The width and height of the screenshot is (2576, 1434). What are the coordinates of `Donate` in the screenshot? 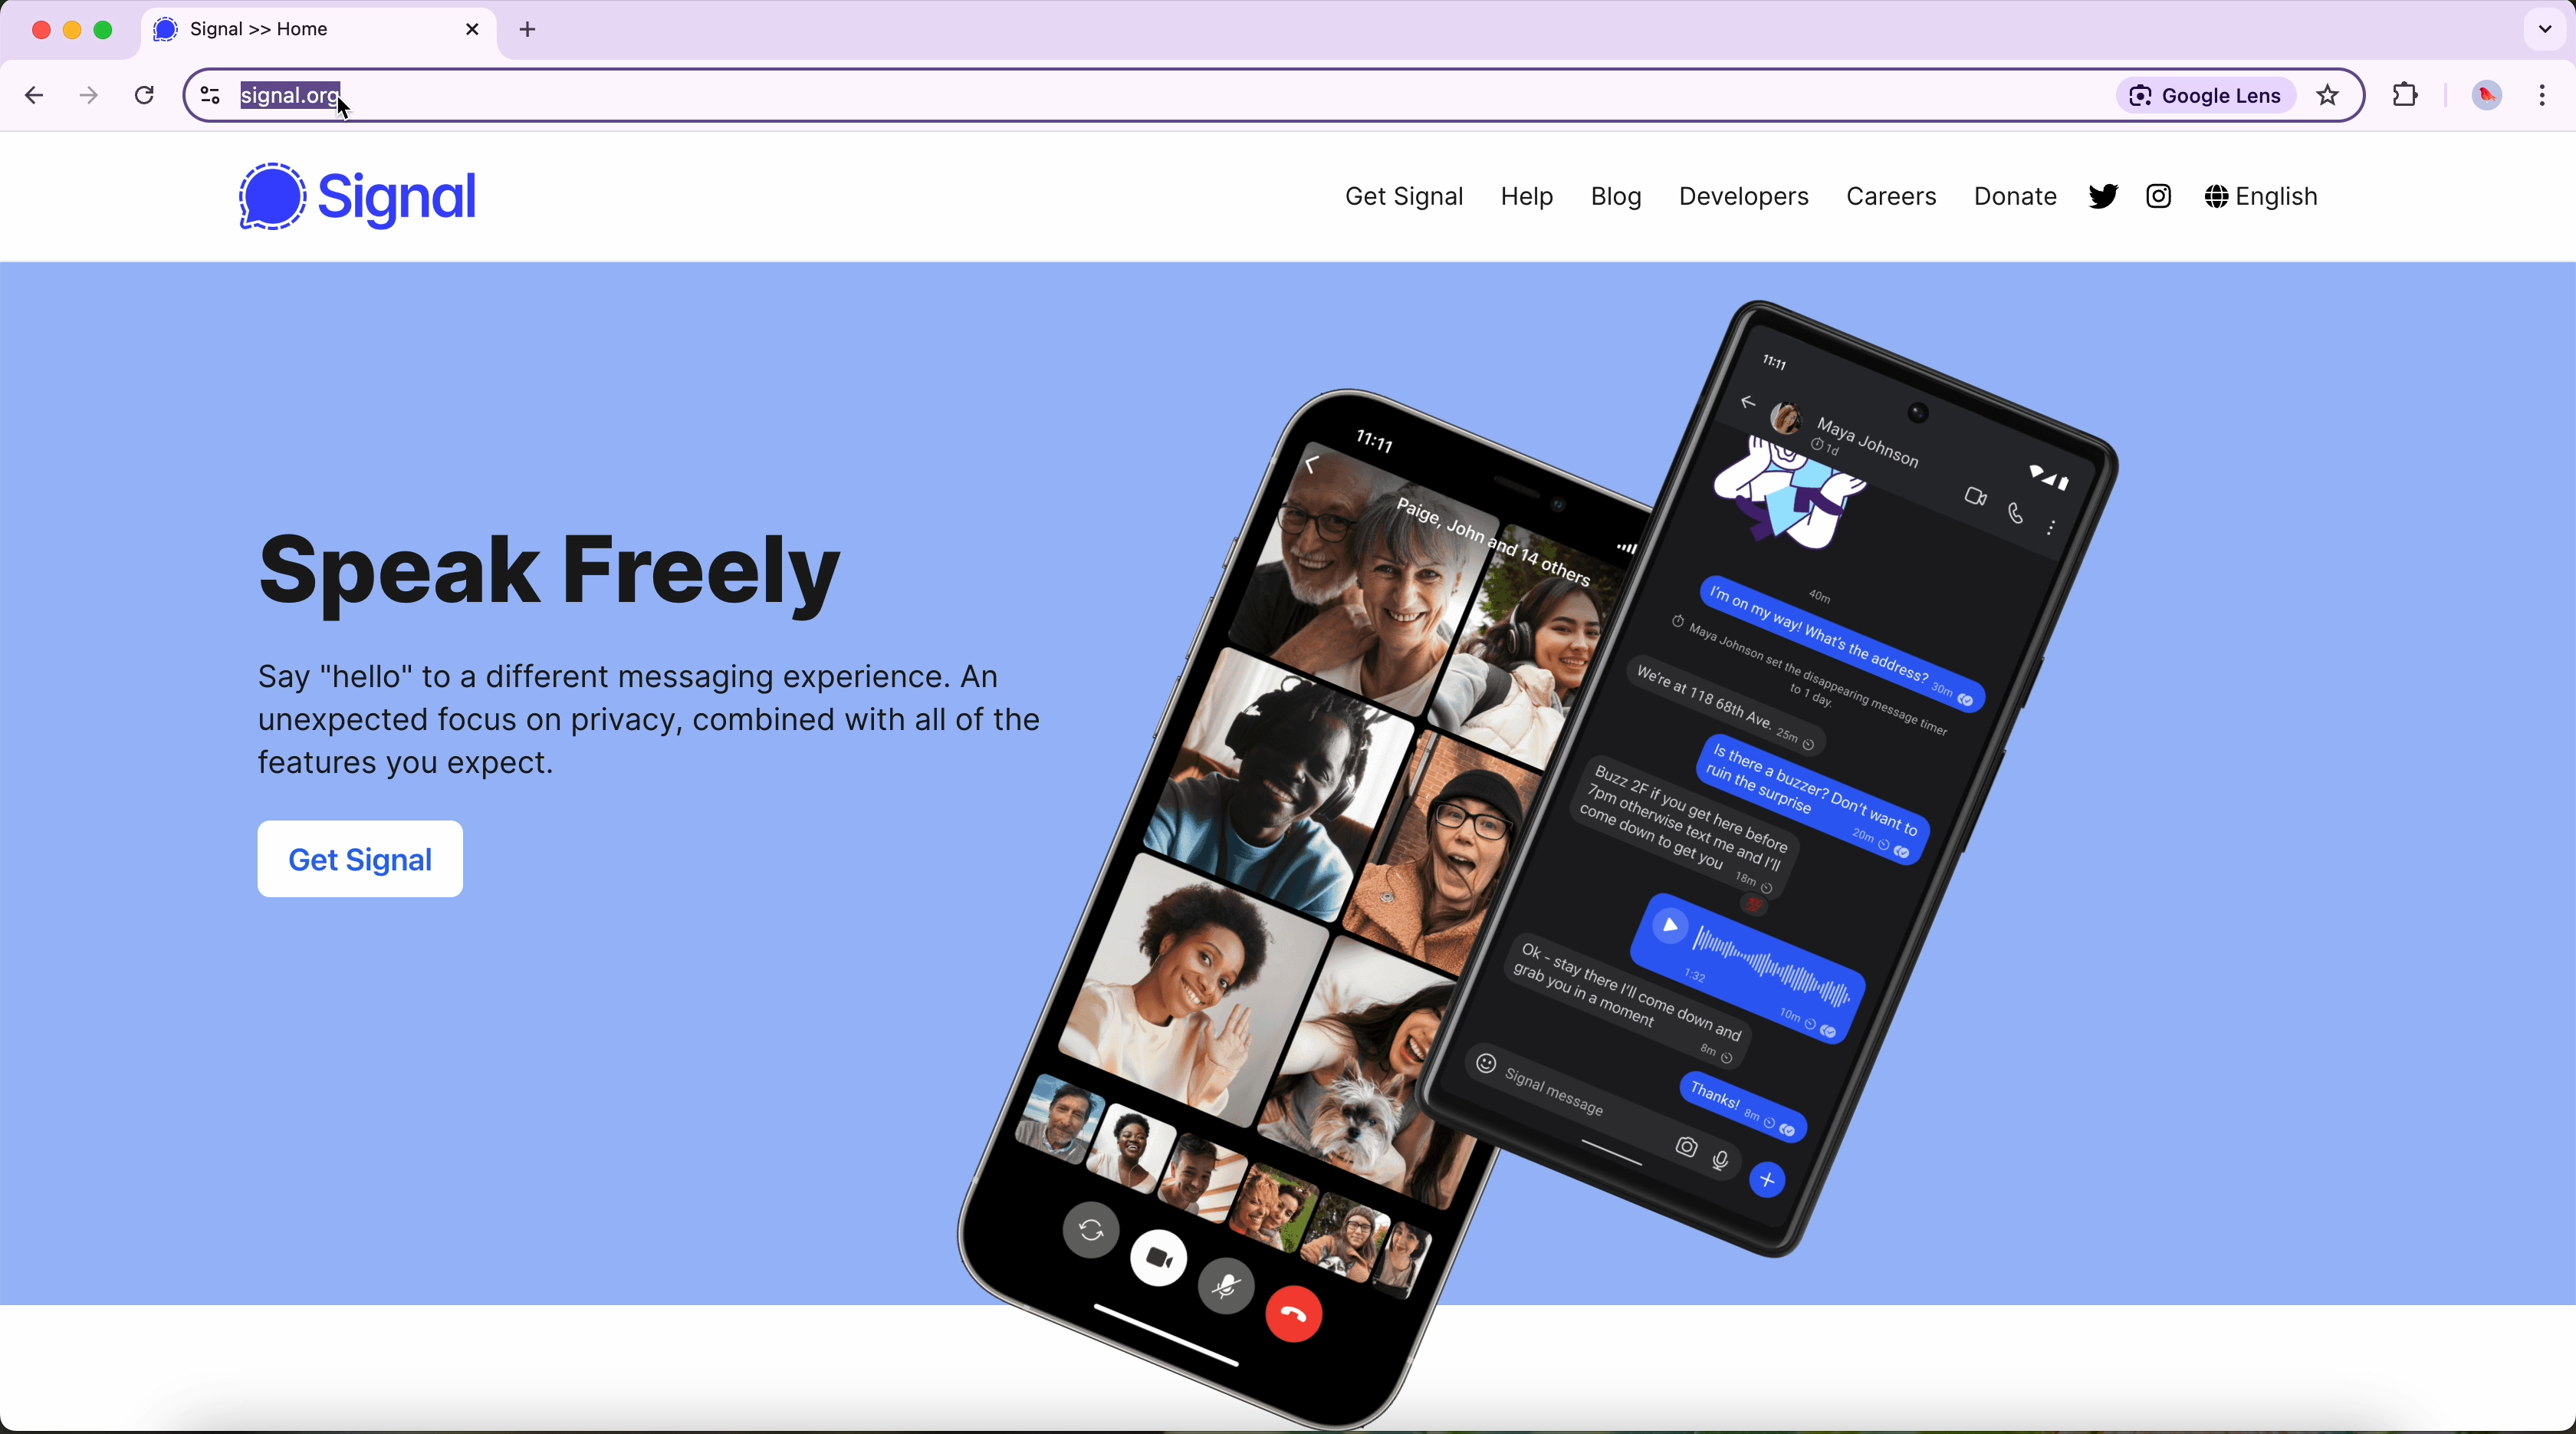 It's located at (2003, 200).